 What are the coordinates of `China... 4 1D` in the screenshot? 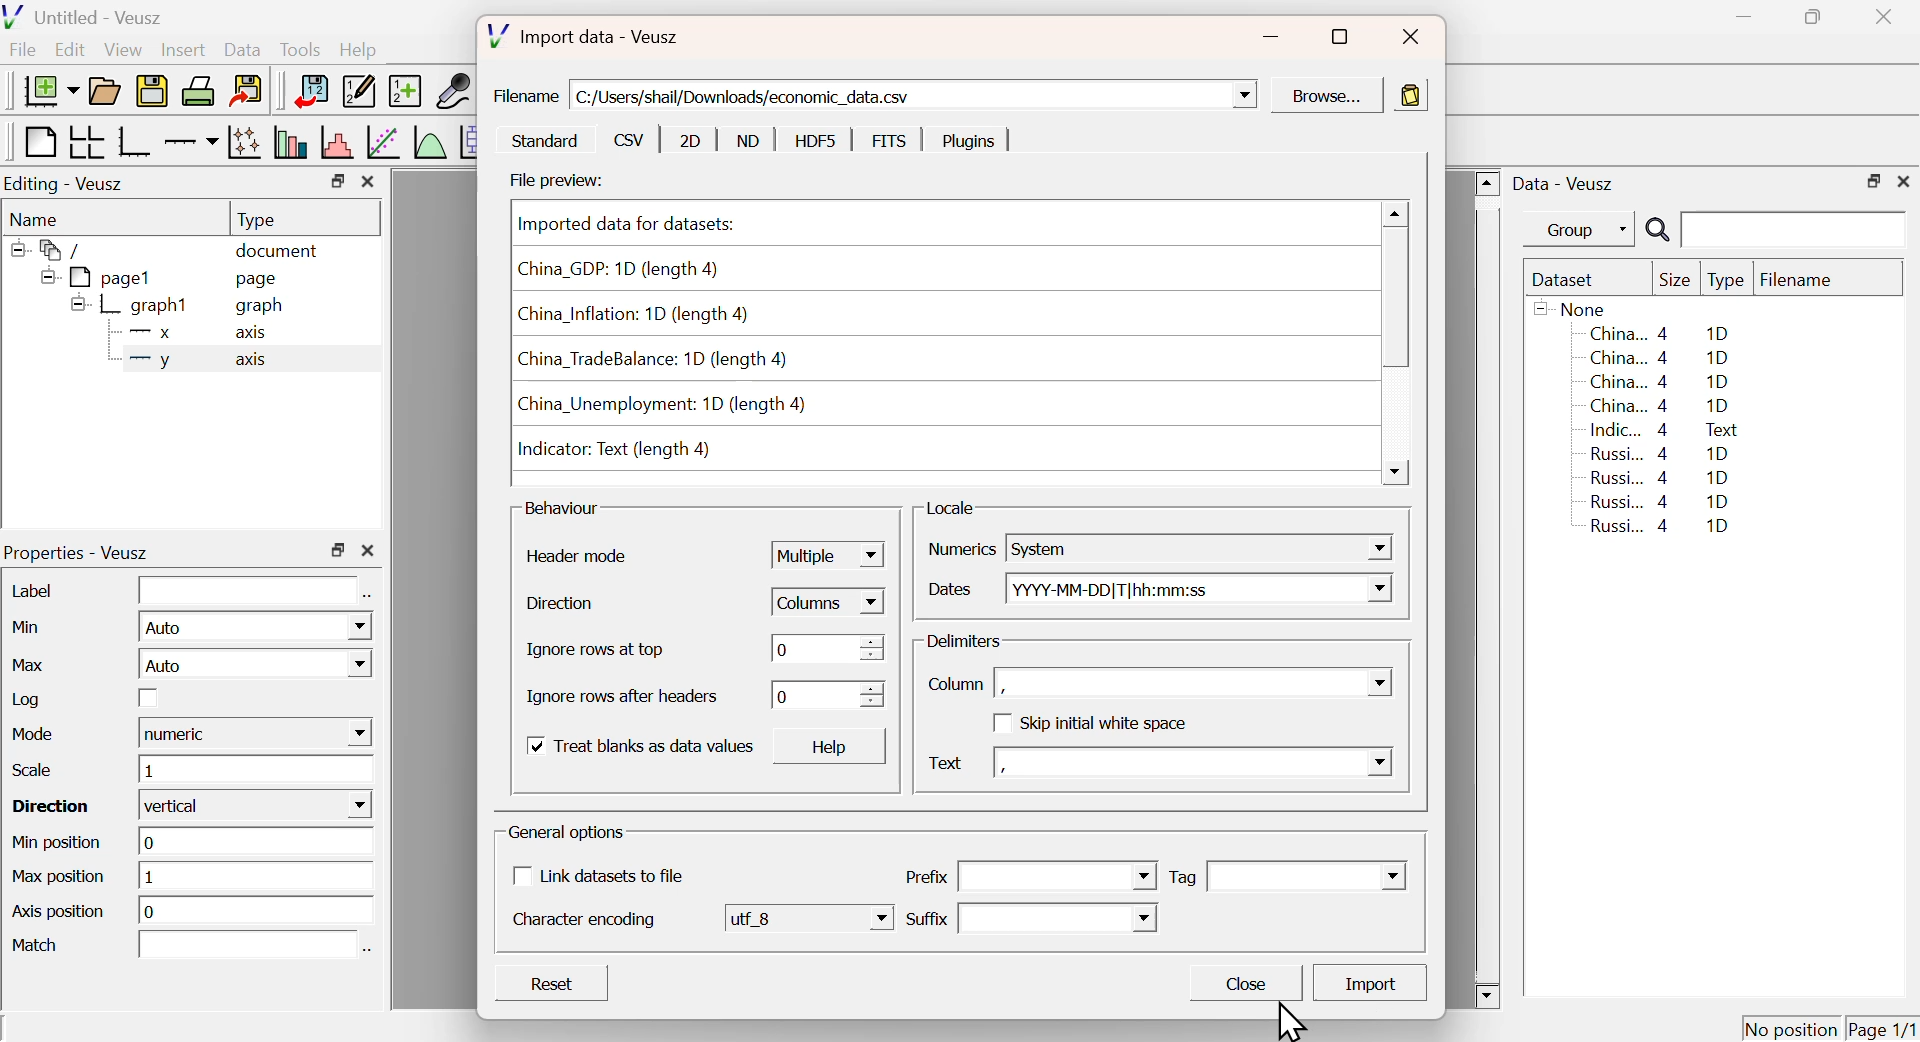 It's located at (1663, 357).